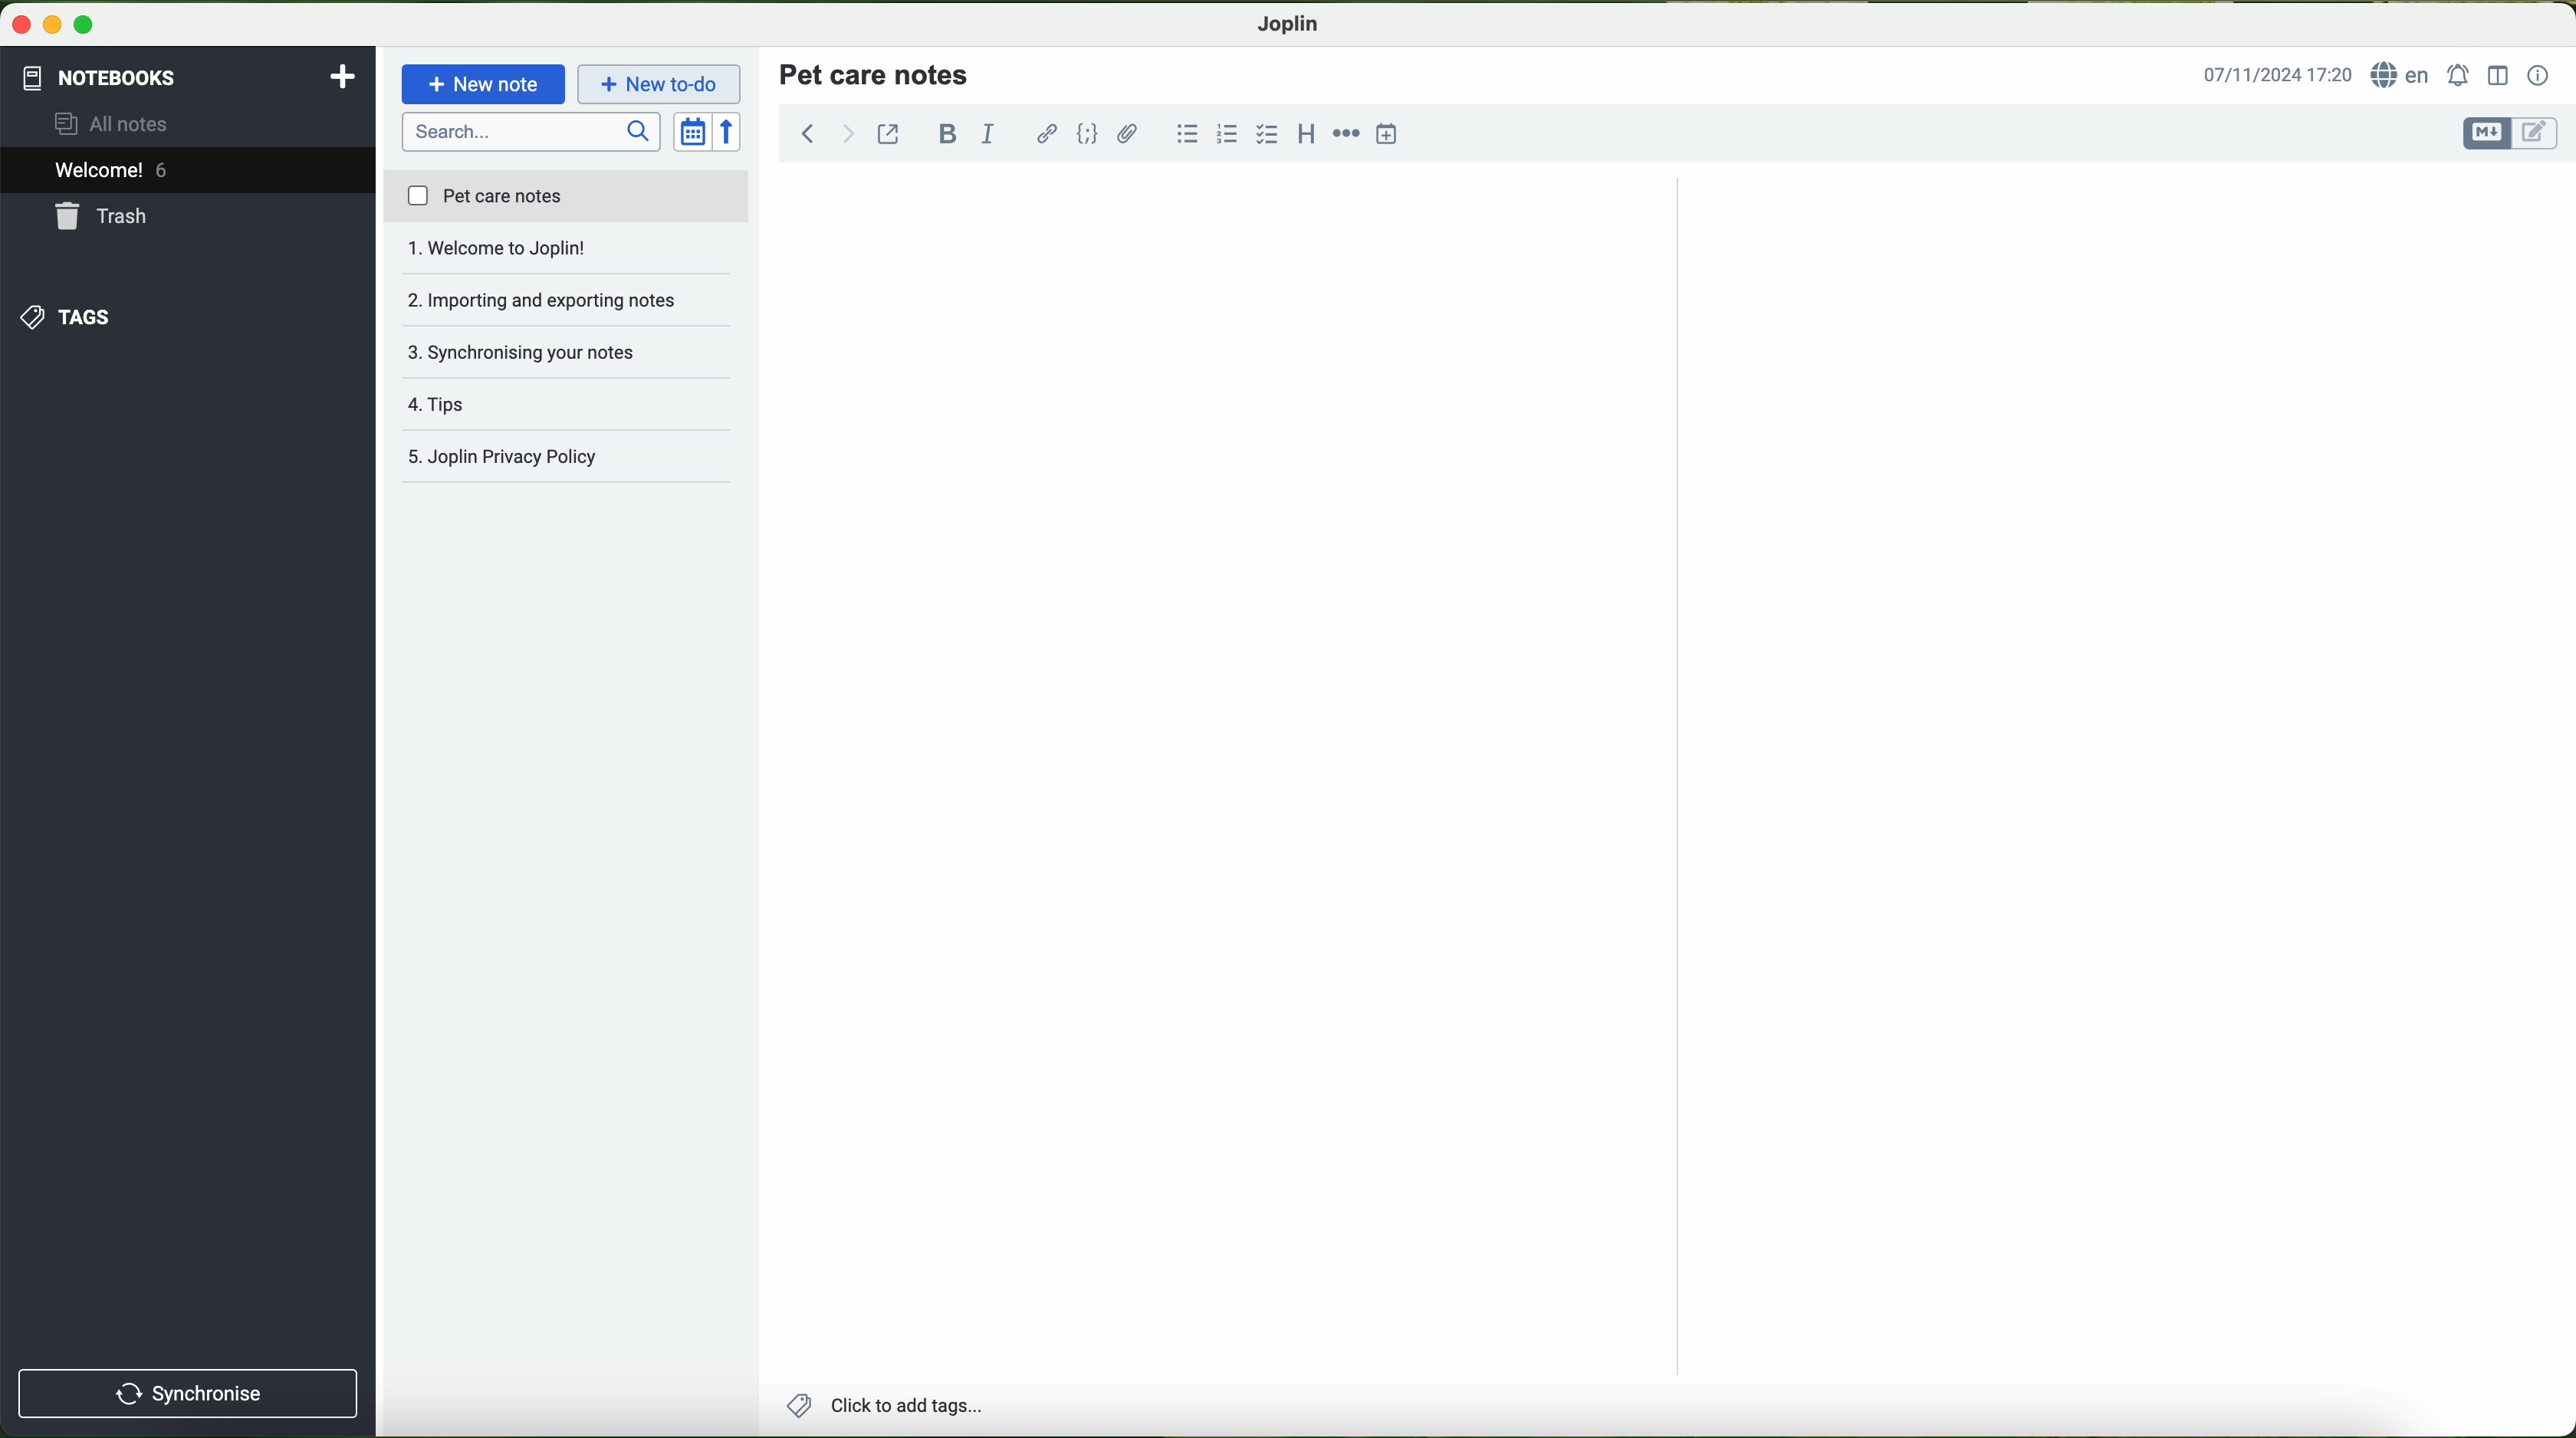 This screenshot has width=2576, height=1438. What do you see at coordinates (568, 405) in the screenshot?
I see `Joplin privacy policy` at bounding box center [568, 405].